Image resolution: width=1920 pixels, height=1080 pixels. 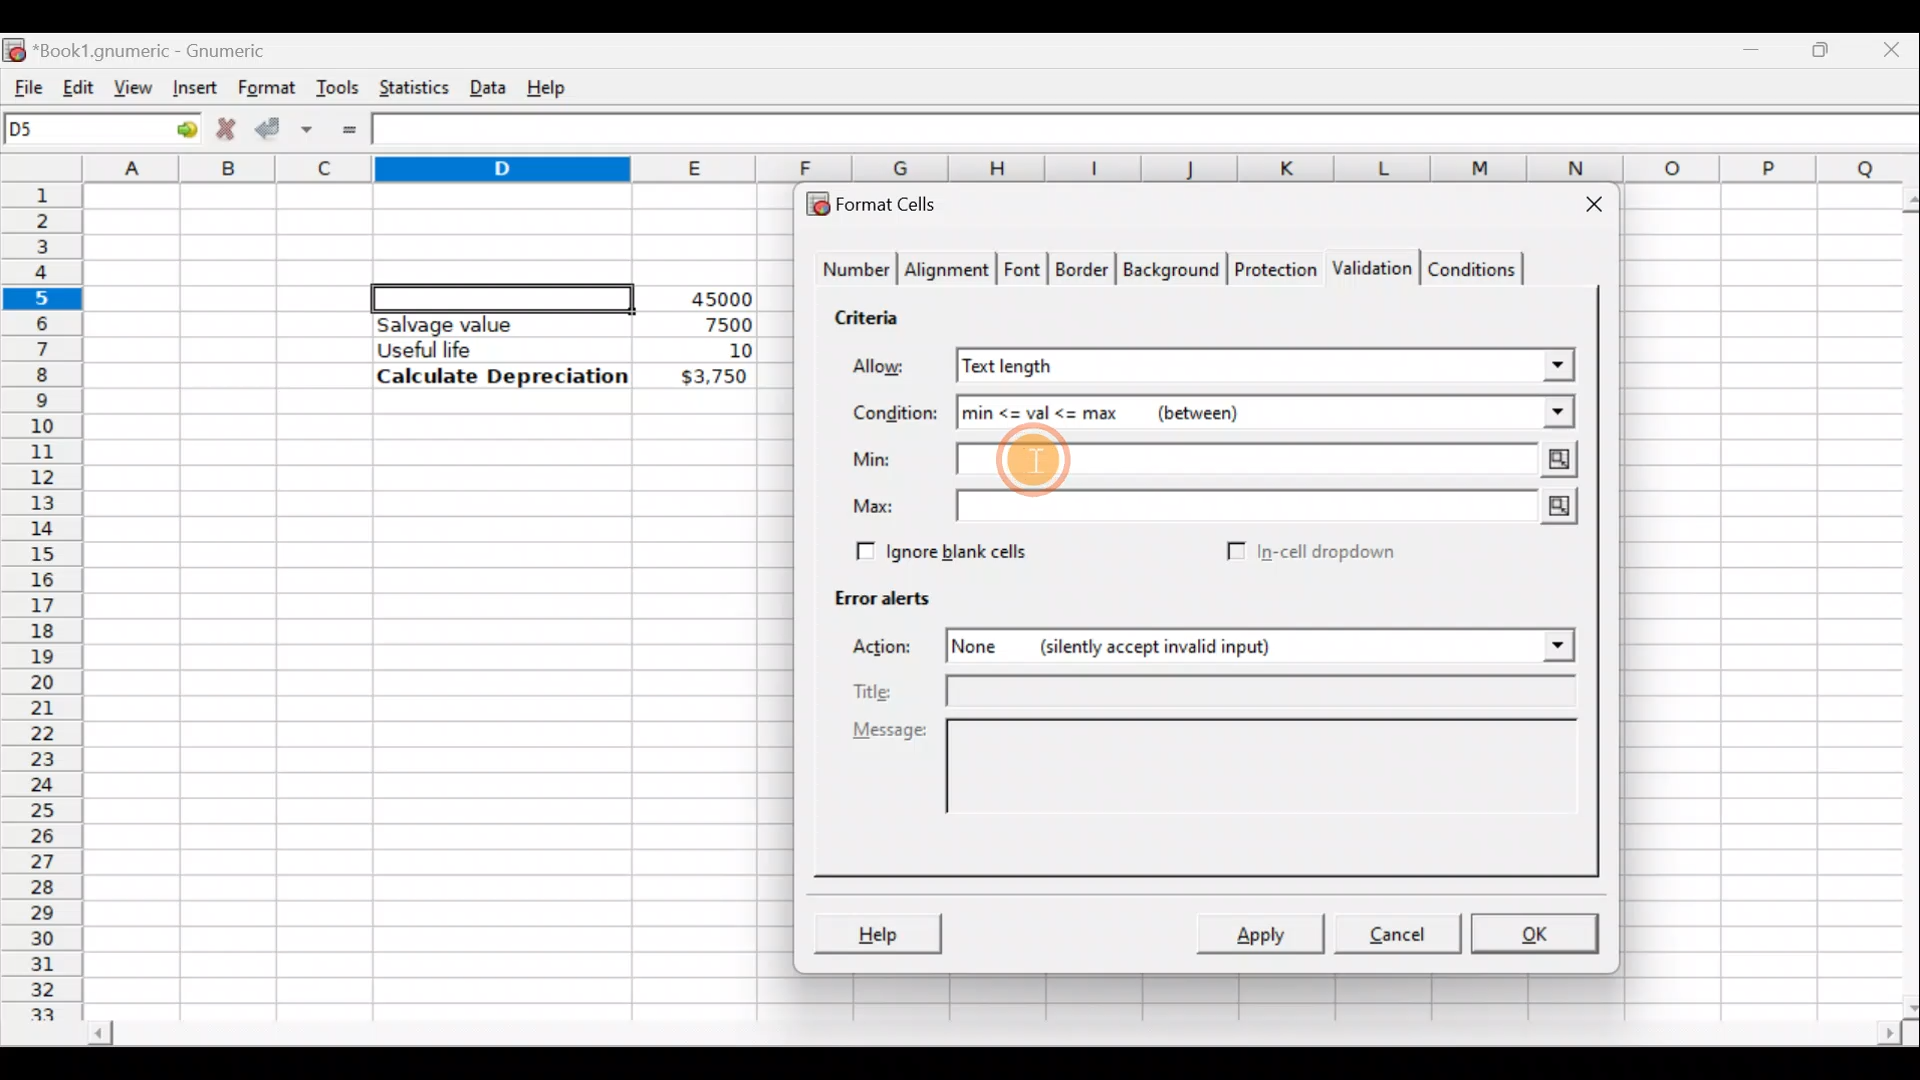 What do you see at coordinates (78, 131) in the screenshot?
I see `Cell name D5` at bounding box center [78, 131].